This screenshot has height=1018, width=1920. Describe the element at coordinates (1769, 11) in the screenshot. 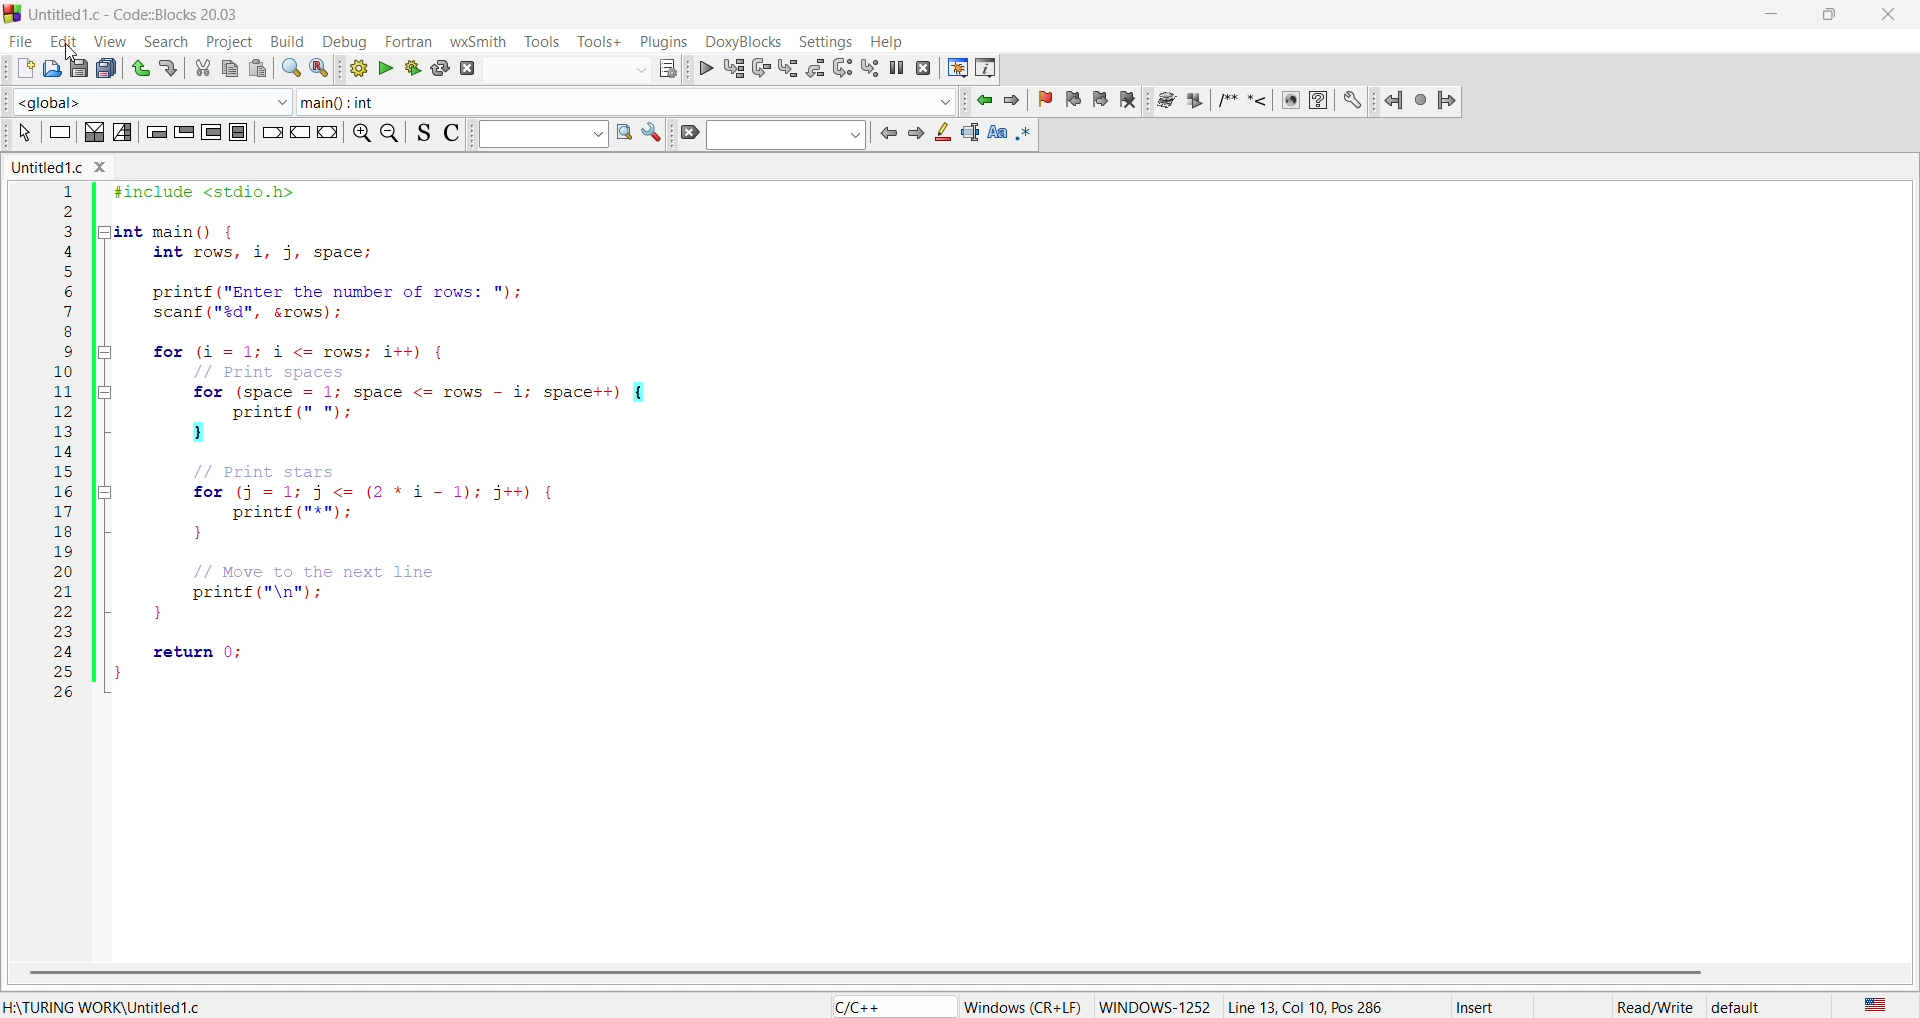

I see `minimize` at that location.